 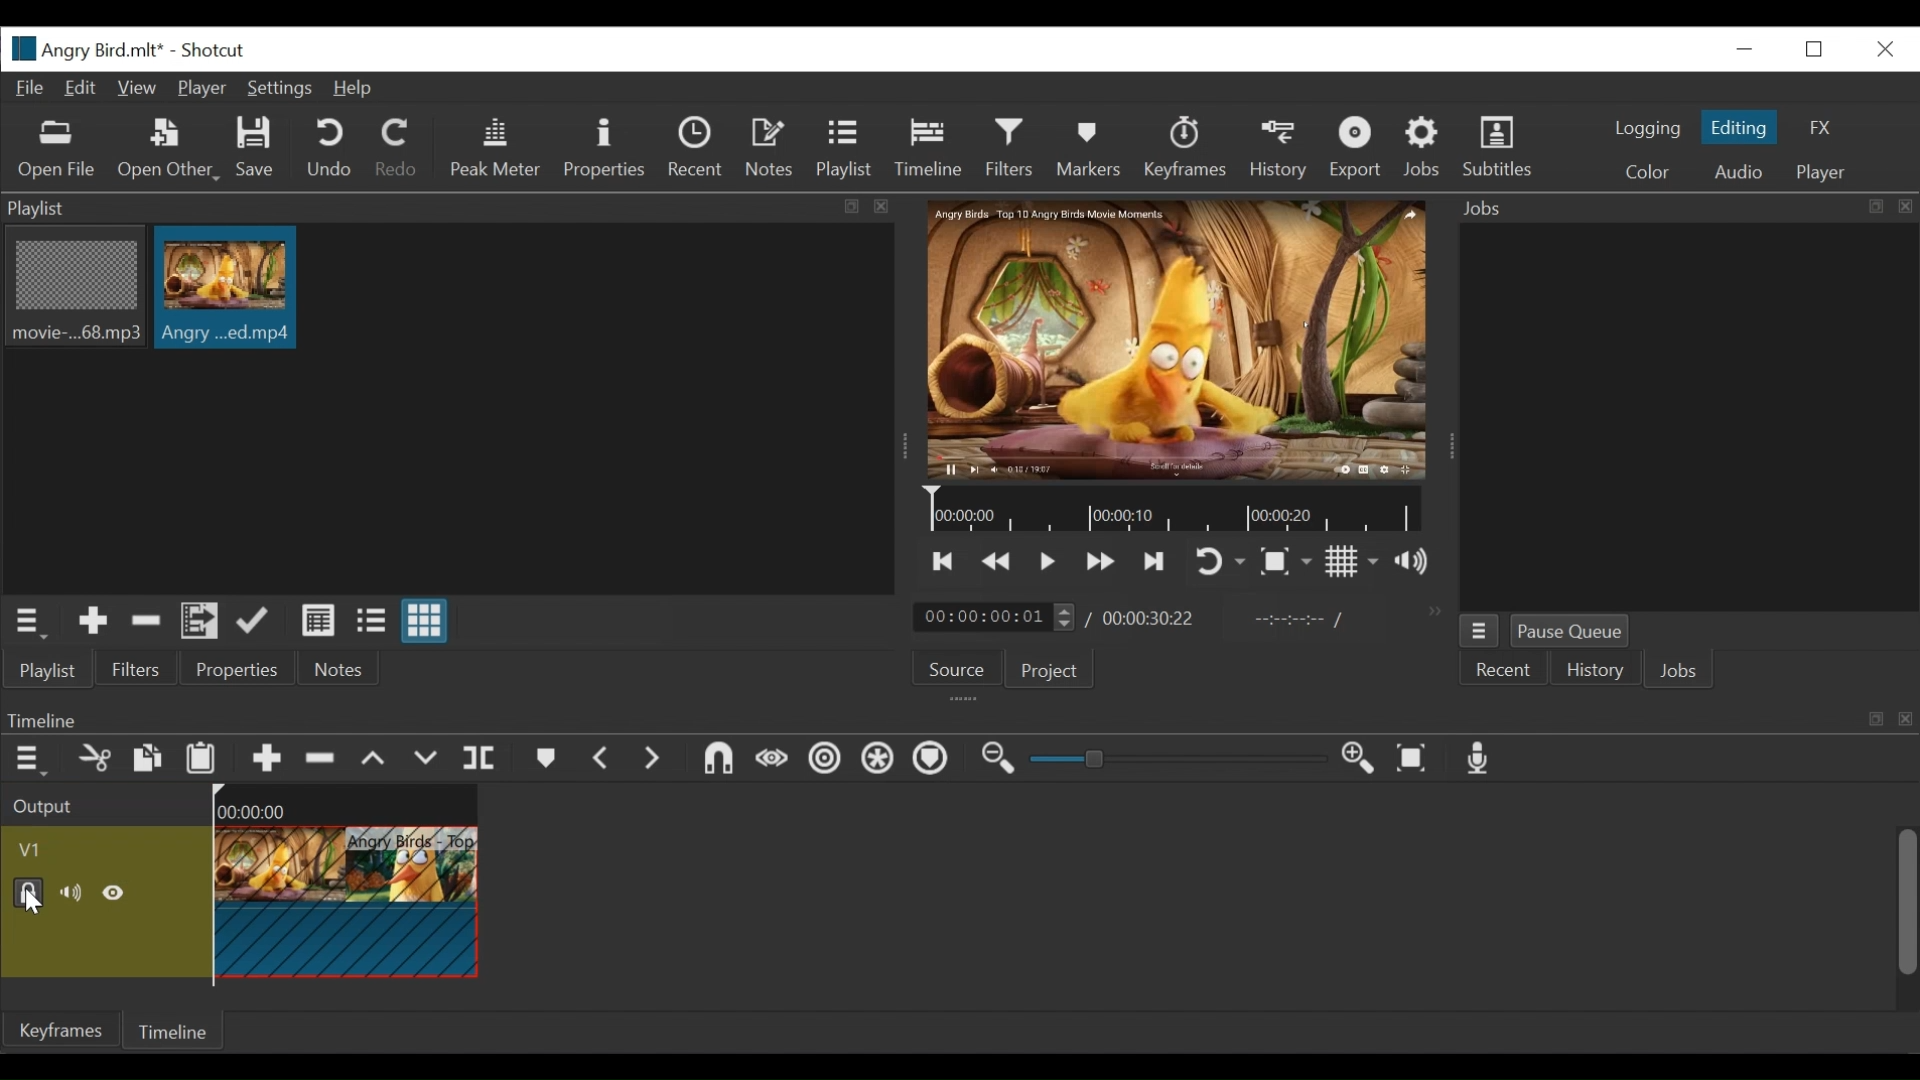 What do you see at coordinates (167, 150) in the screenshot?
I see `Open Other` at bounding box center [167, 150].